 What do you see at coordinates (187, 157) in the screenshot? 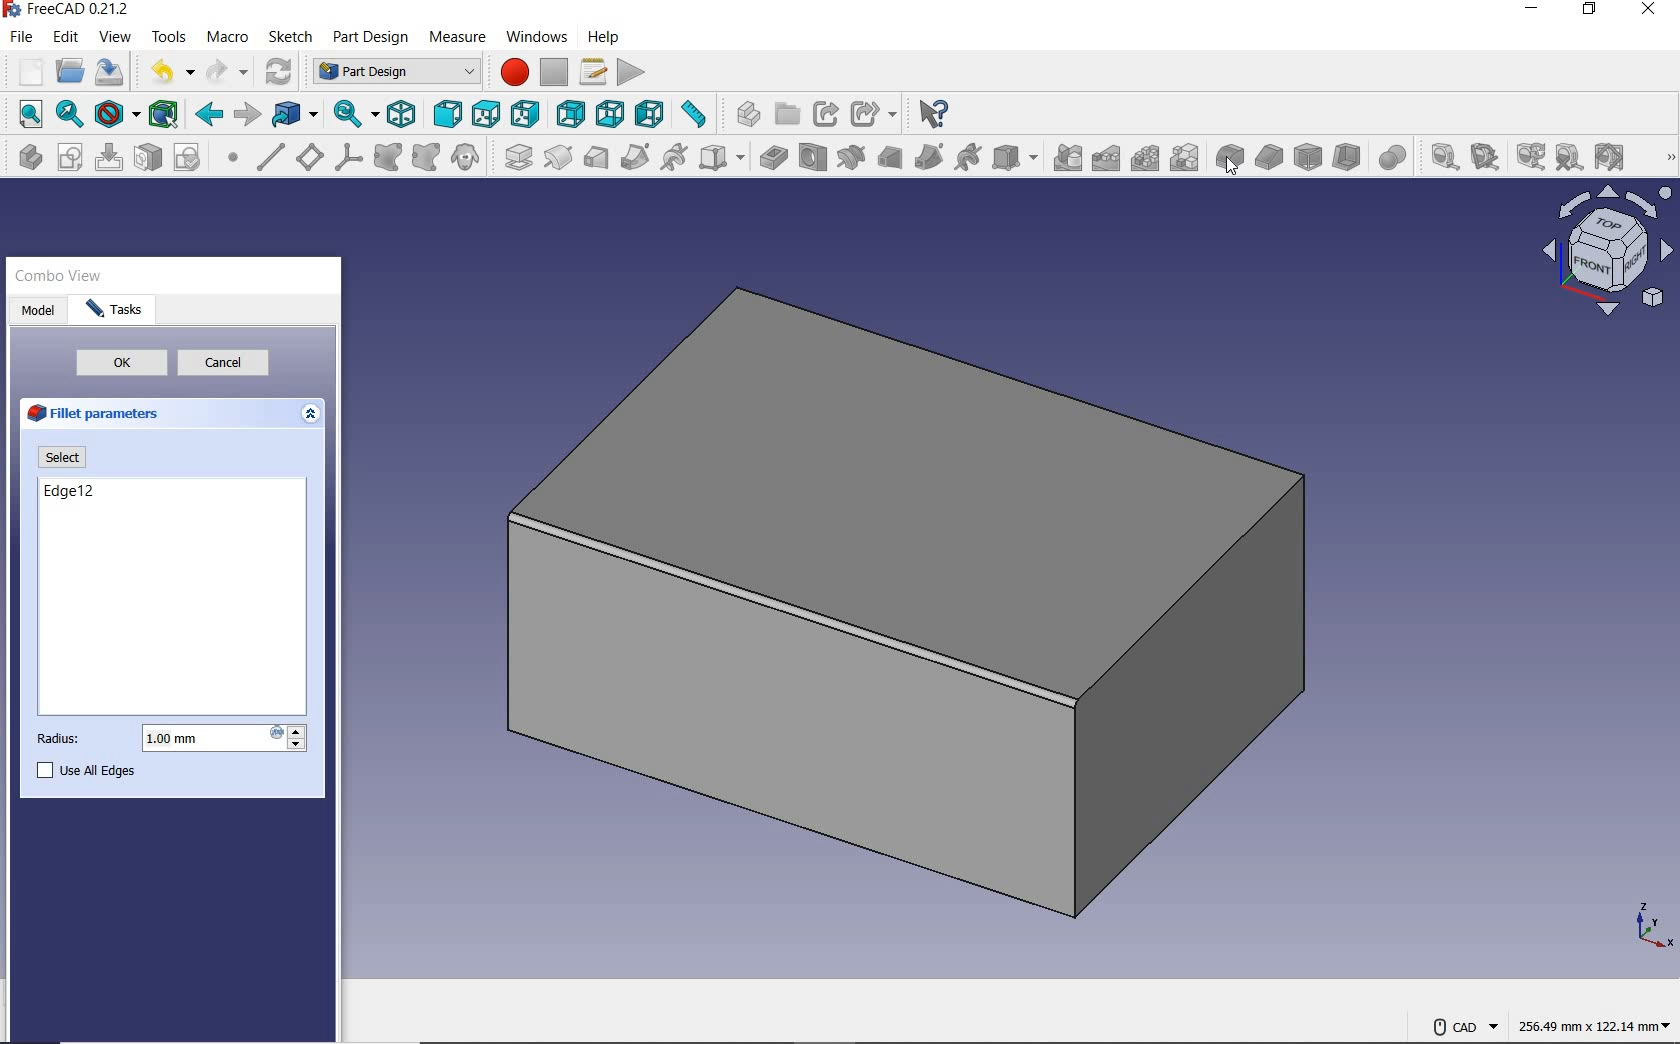
I see `validate sketch` at bounding box center [187, 157].